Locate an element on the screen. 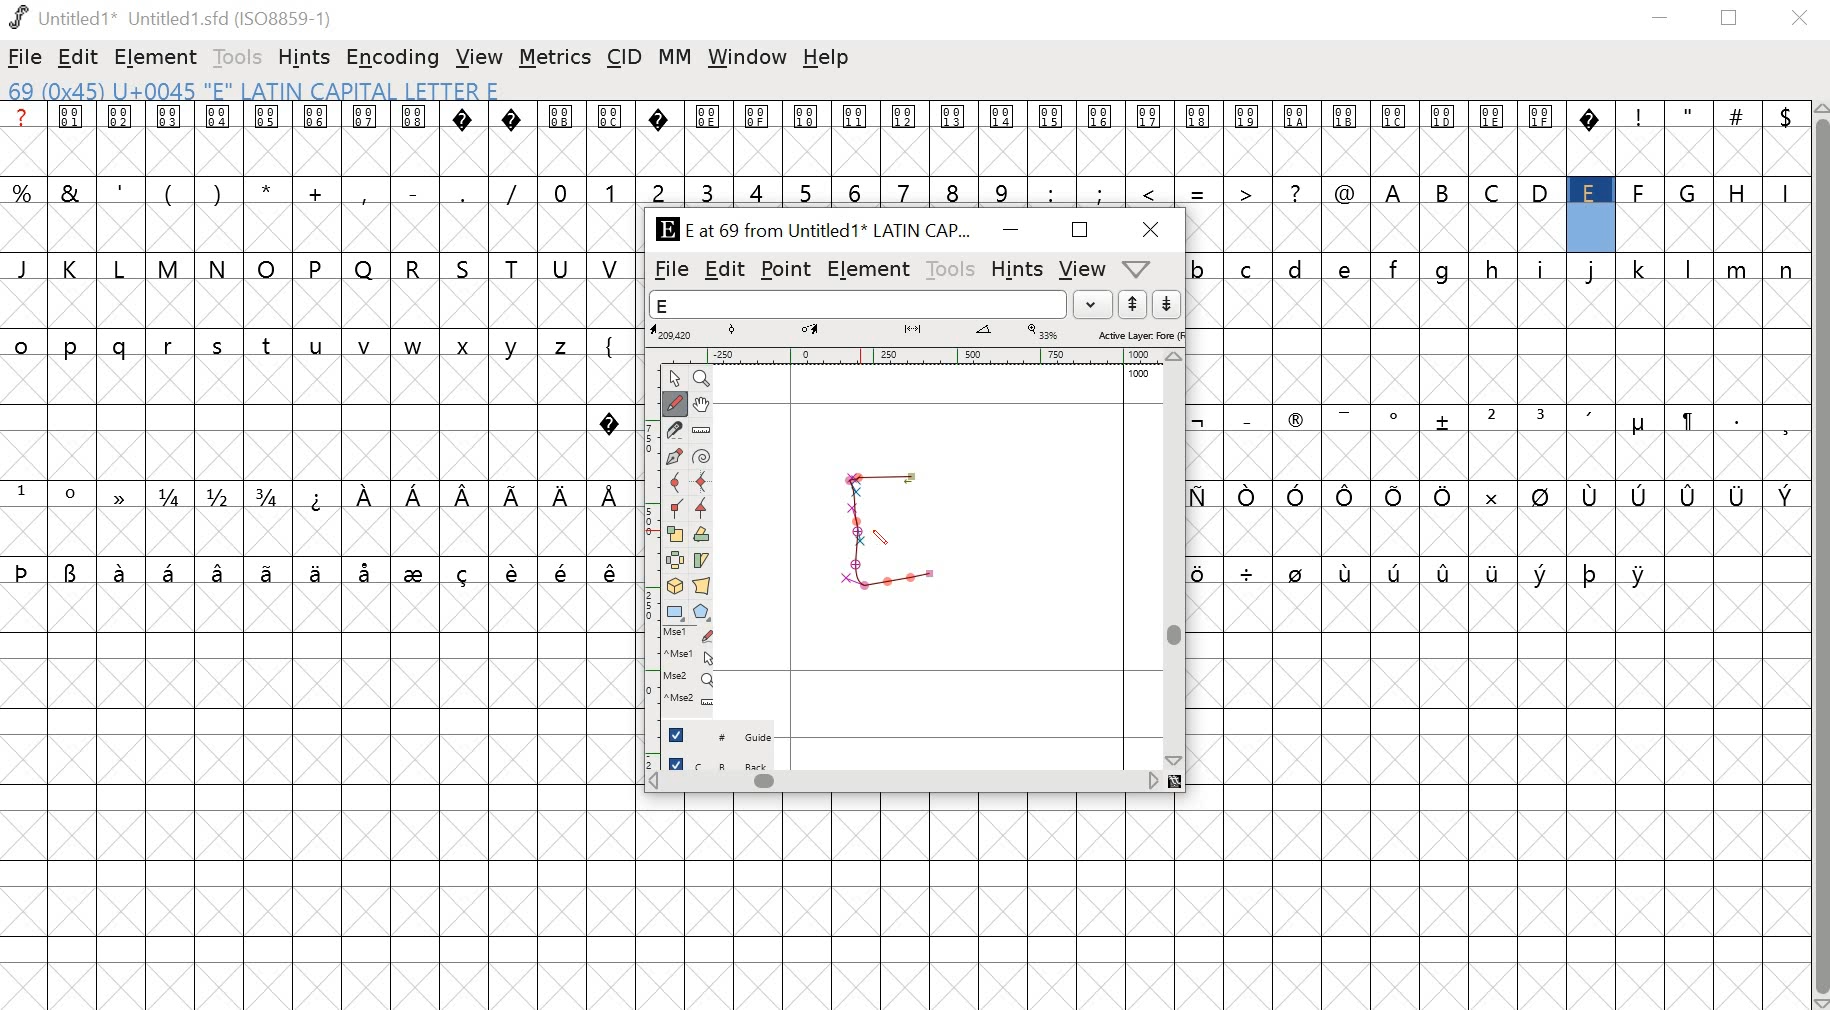 Image resolution: width=1830 pixels, height=1010 pixels. tools is located at coordinates (948, 268).